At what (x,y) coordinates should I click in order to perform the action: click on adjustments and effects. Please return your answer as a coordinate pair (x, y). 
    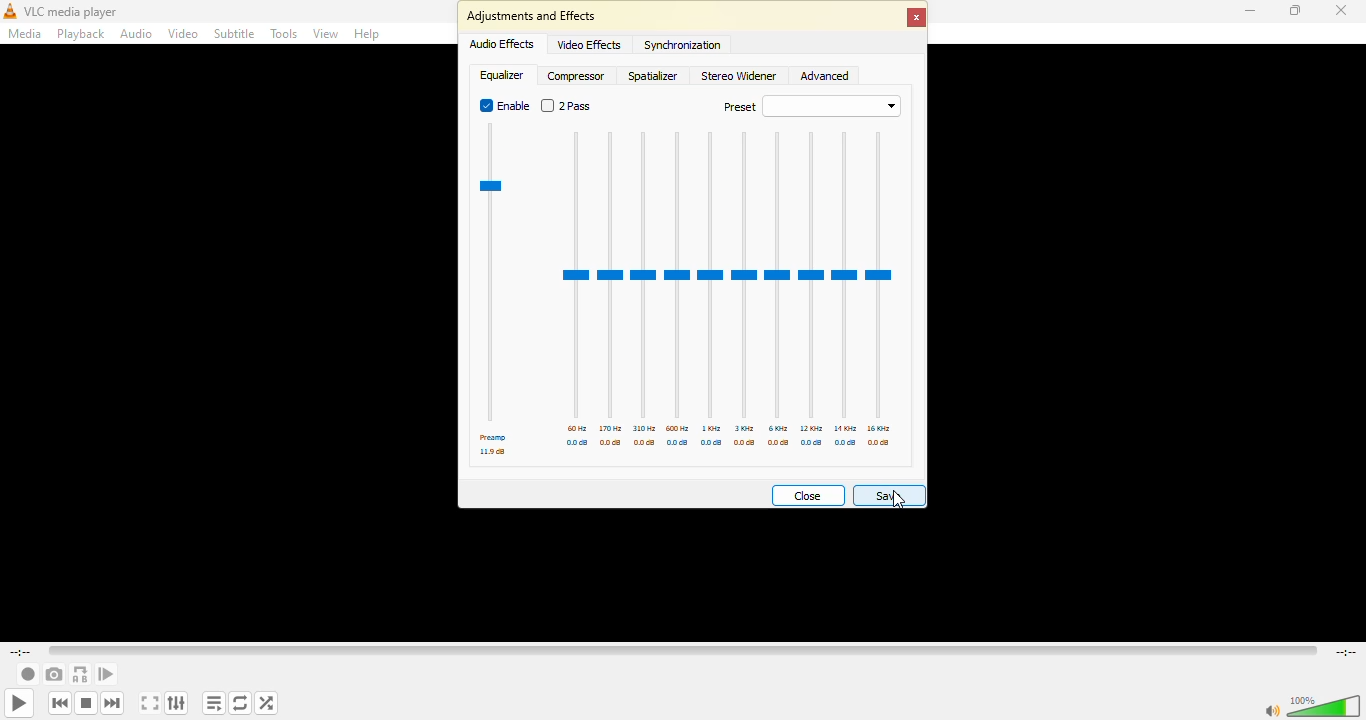
    Looking at the image, I should click on (532, 16).